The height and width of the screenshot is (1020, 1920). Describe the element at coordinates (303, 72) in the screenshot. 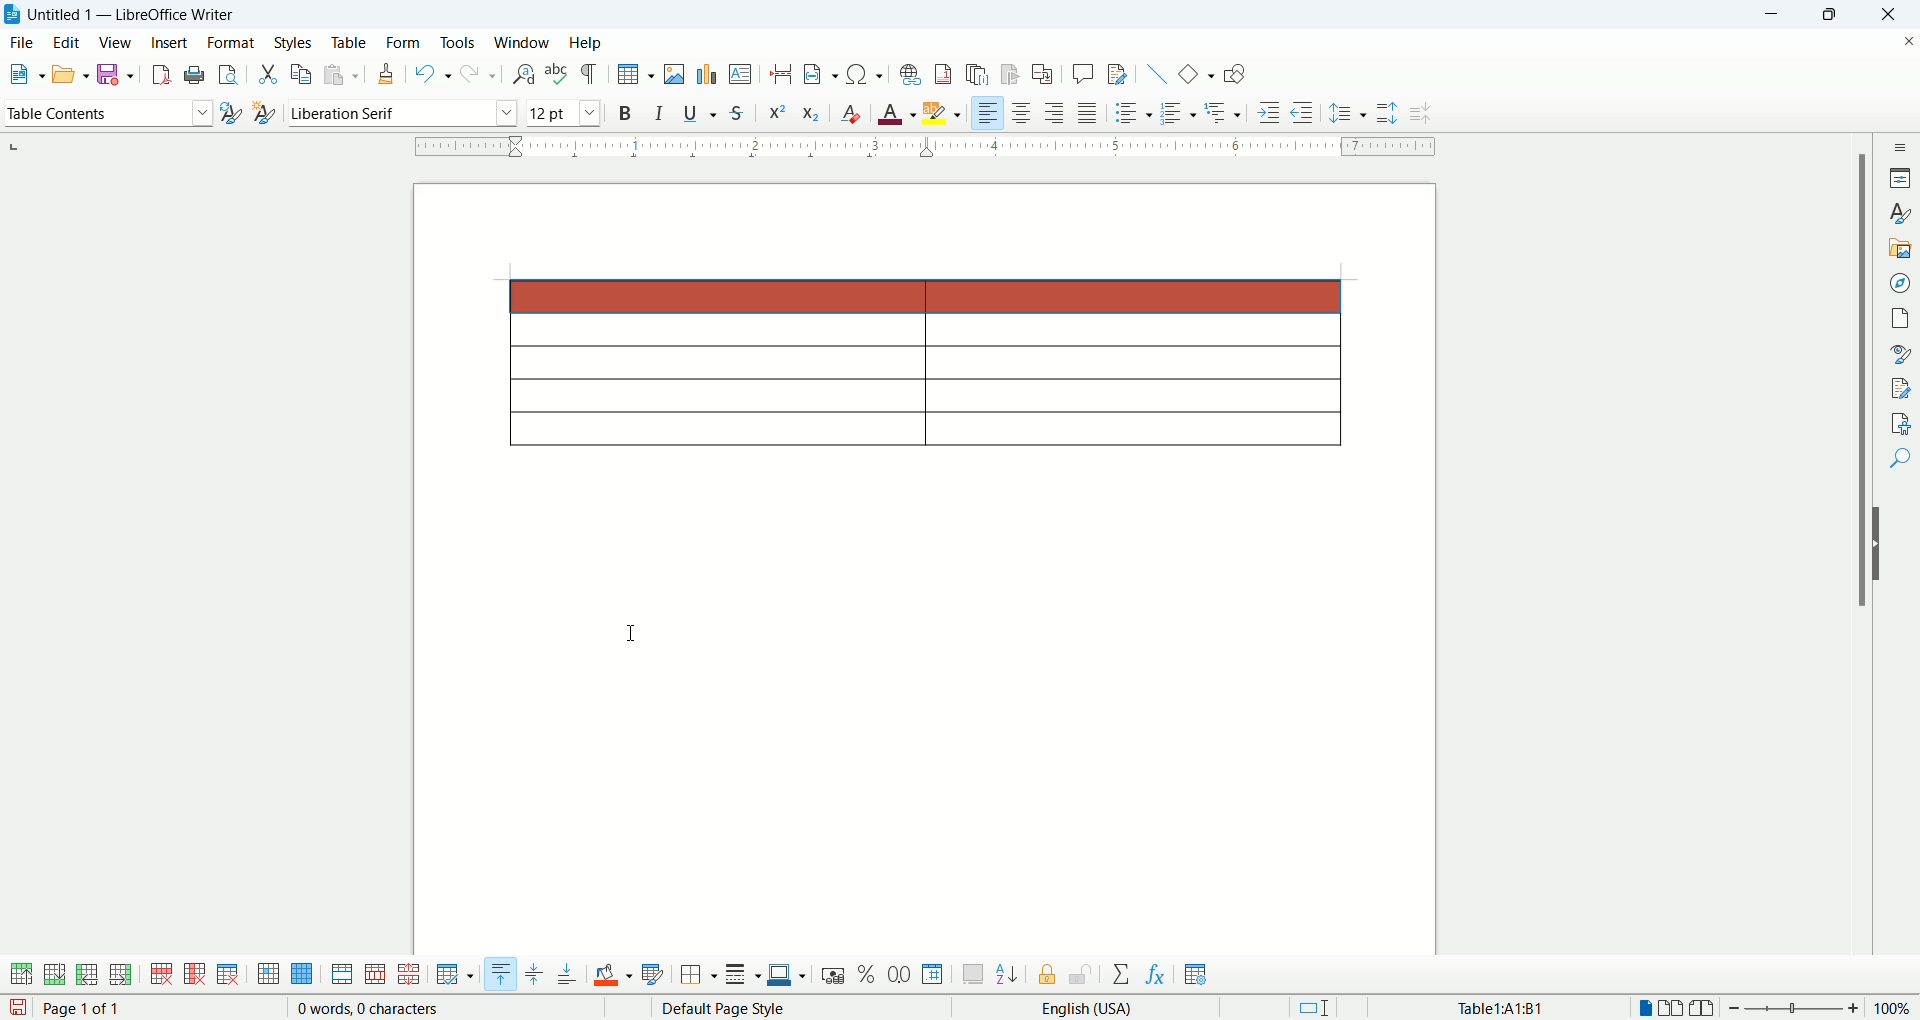

I see `copy` at that location.